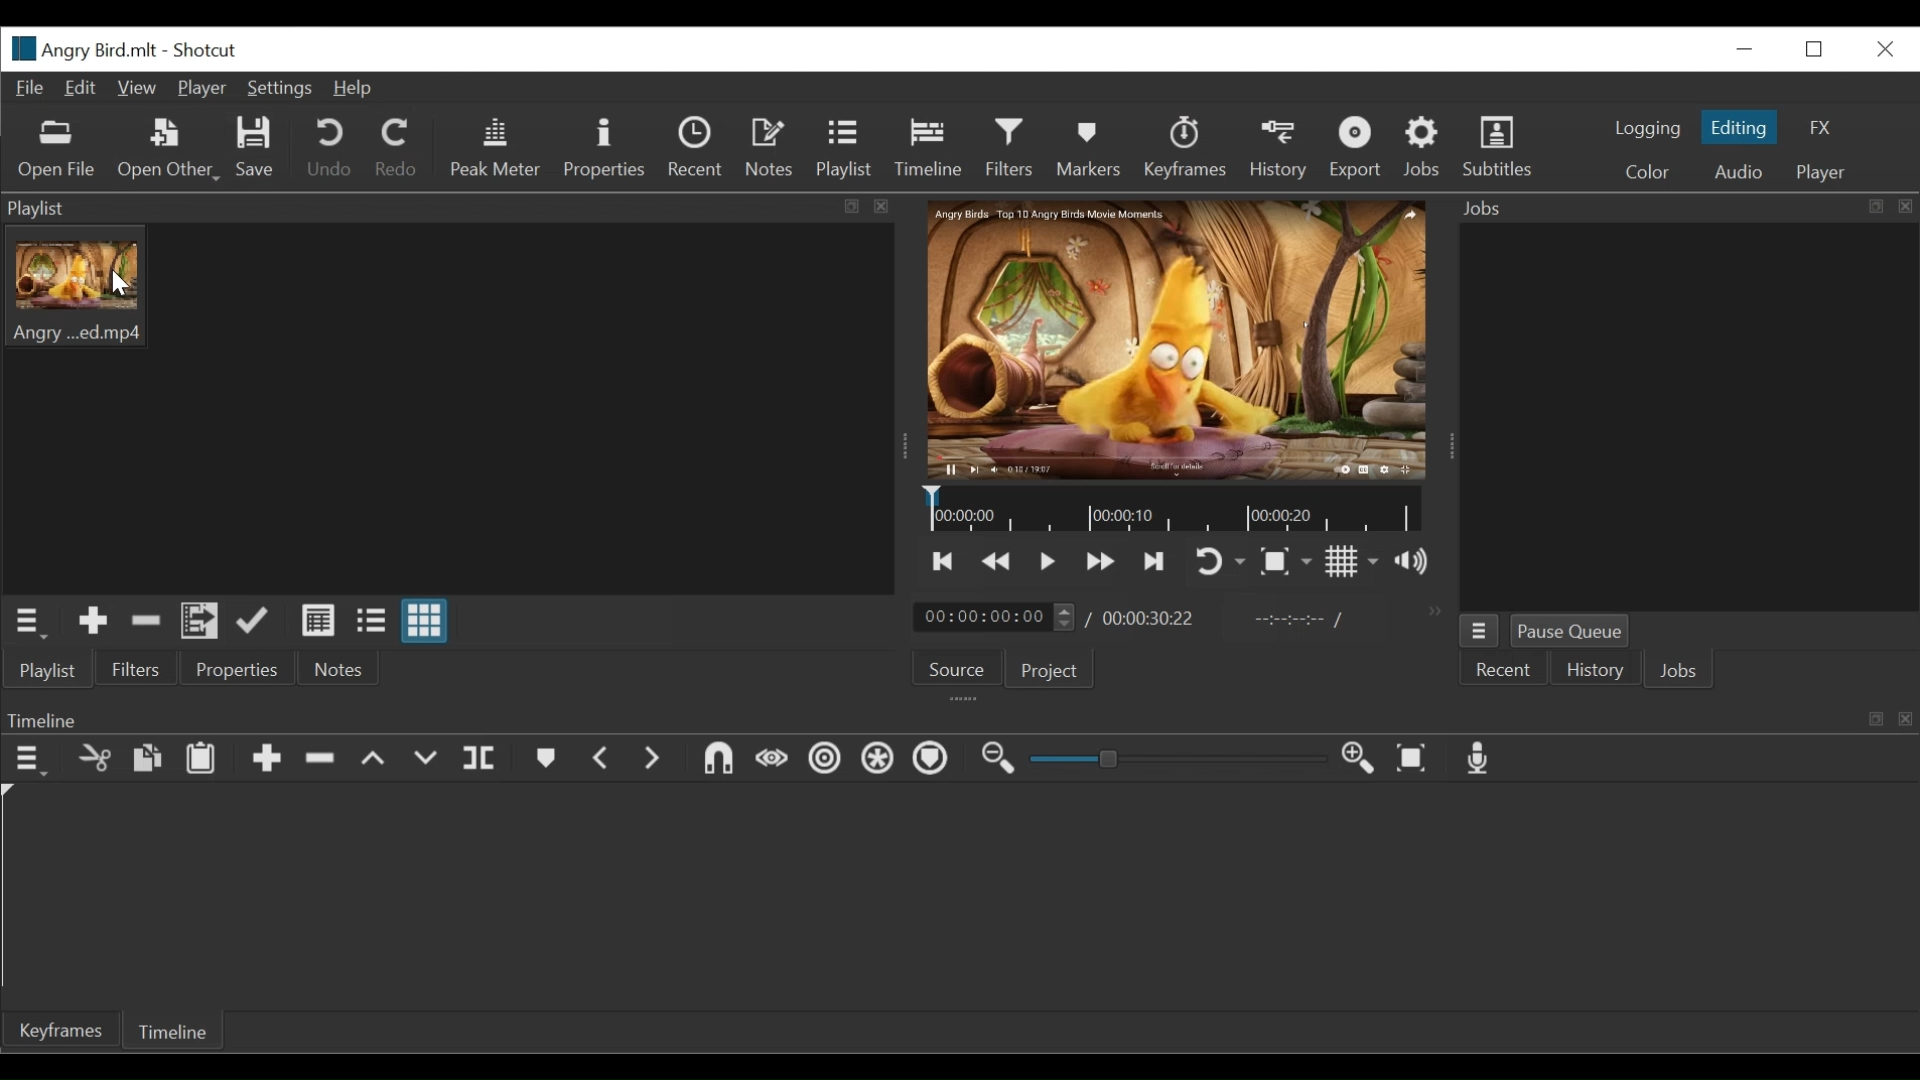  What do you see at coordinates (543, 759) in the screenshot?
I see `Markers` at bounding box center [543, 759].